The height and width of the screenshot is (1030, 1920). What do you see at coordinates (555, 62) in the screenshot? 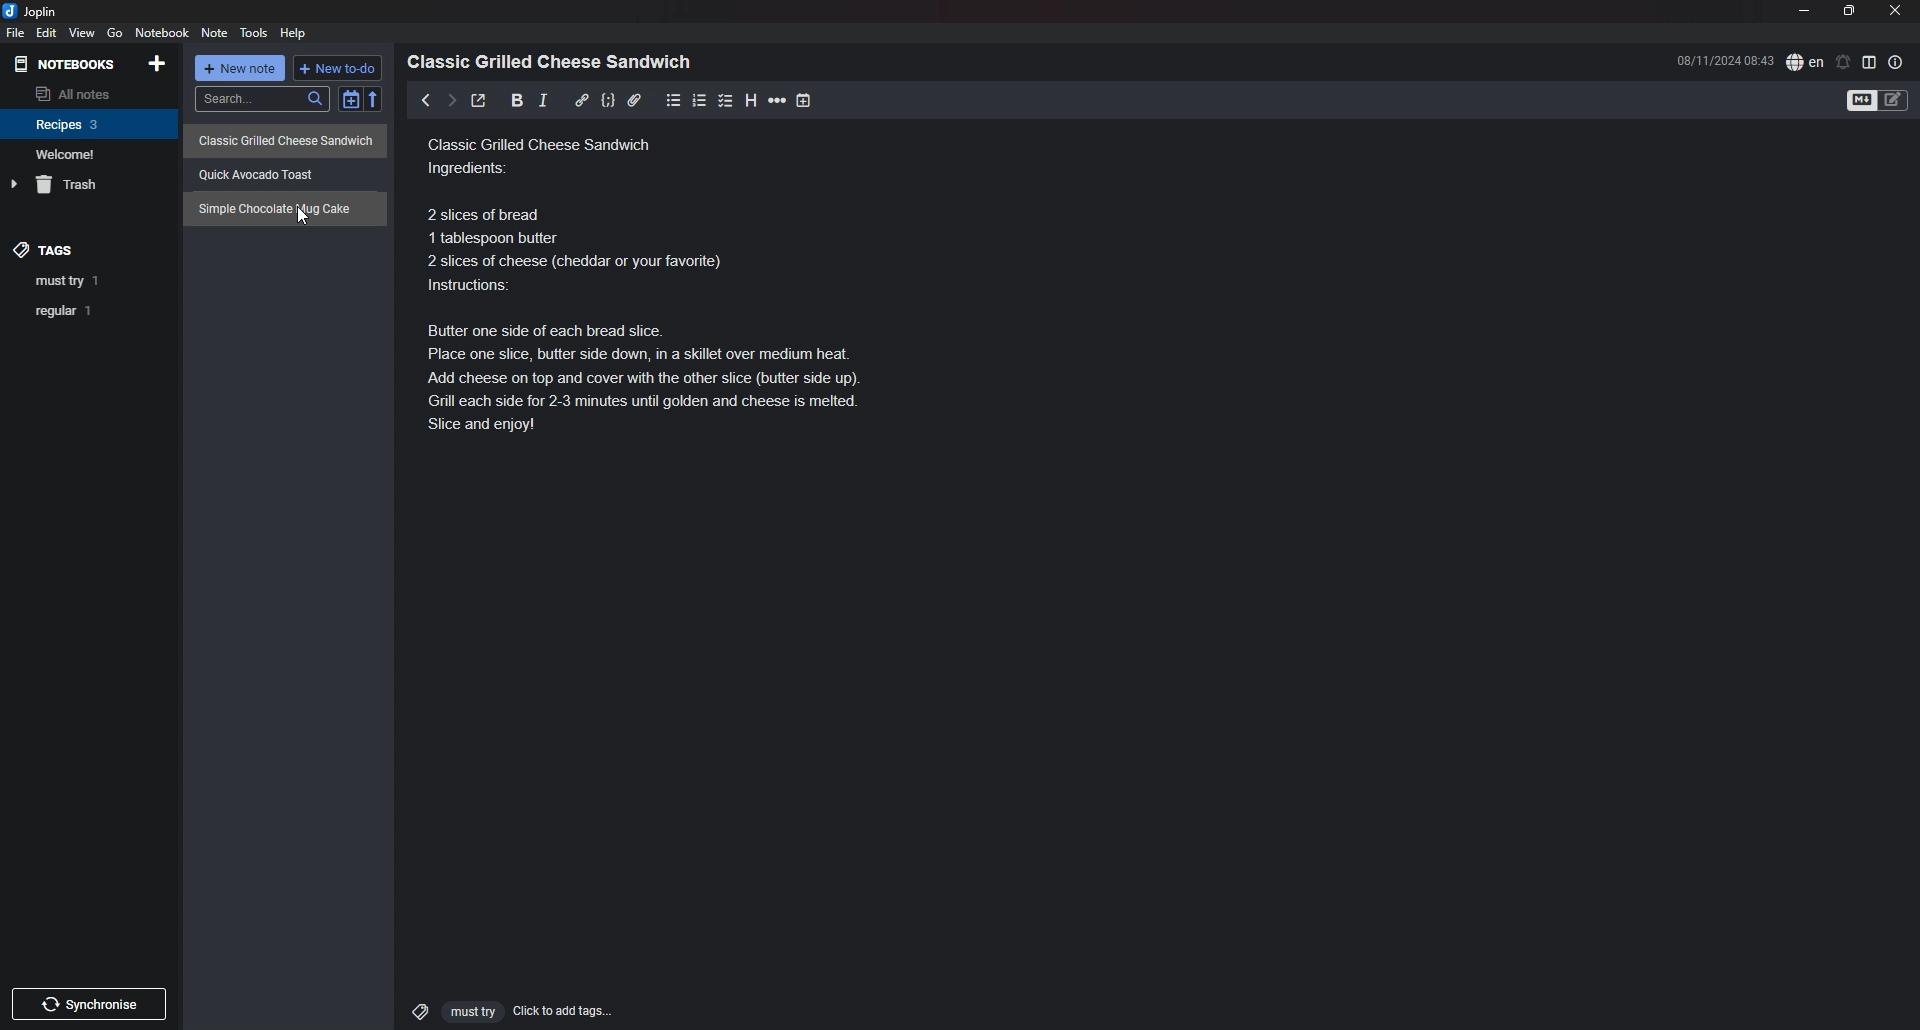
I see `heading` at bounding box center [555, 62].